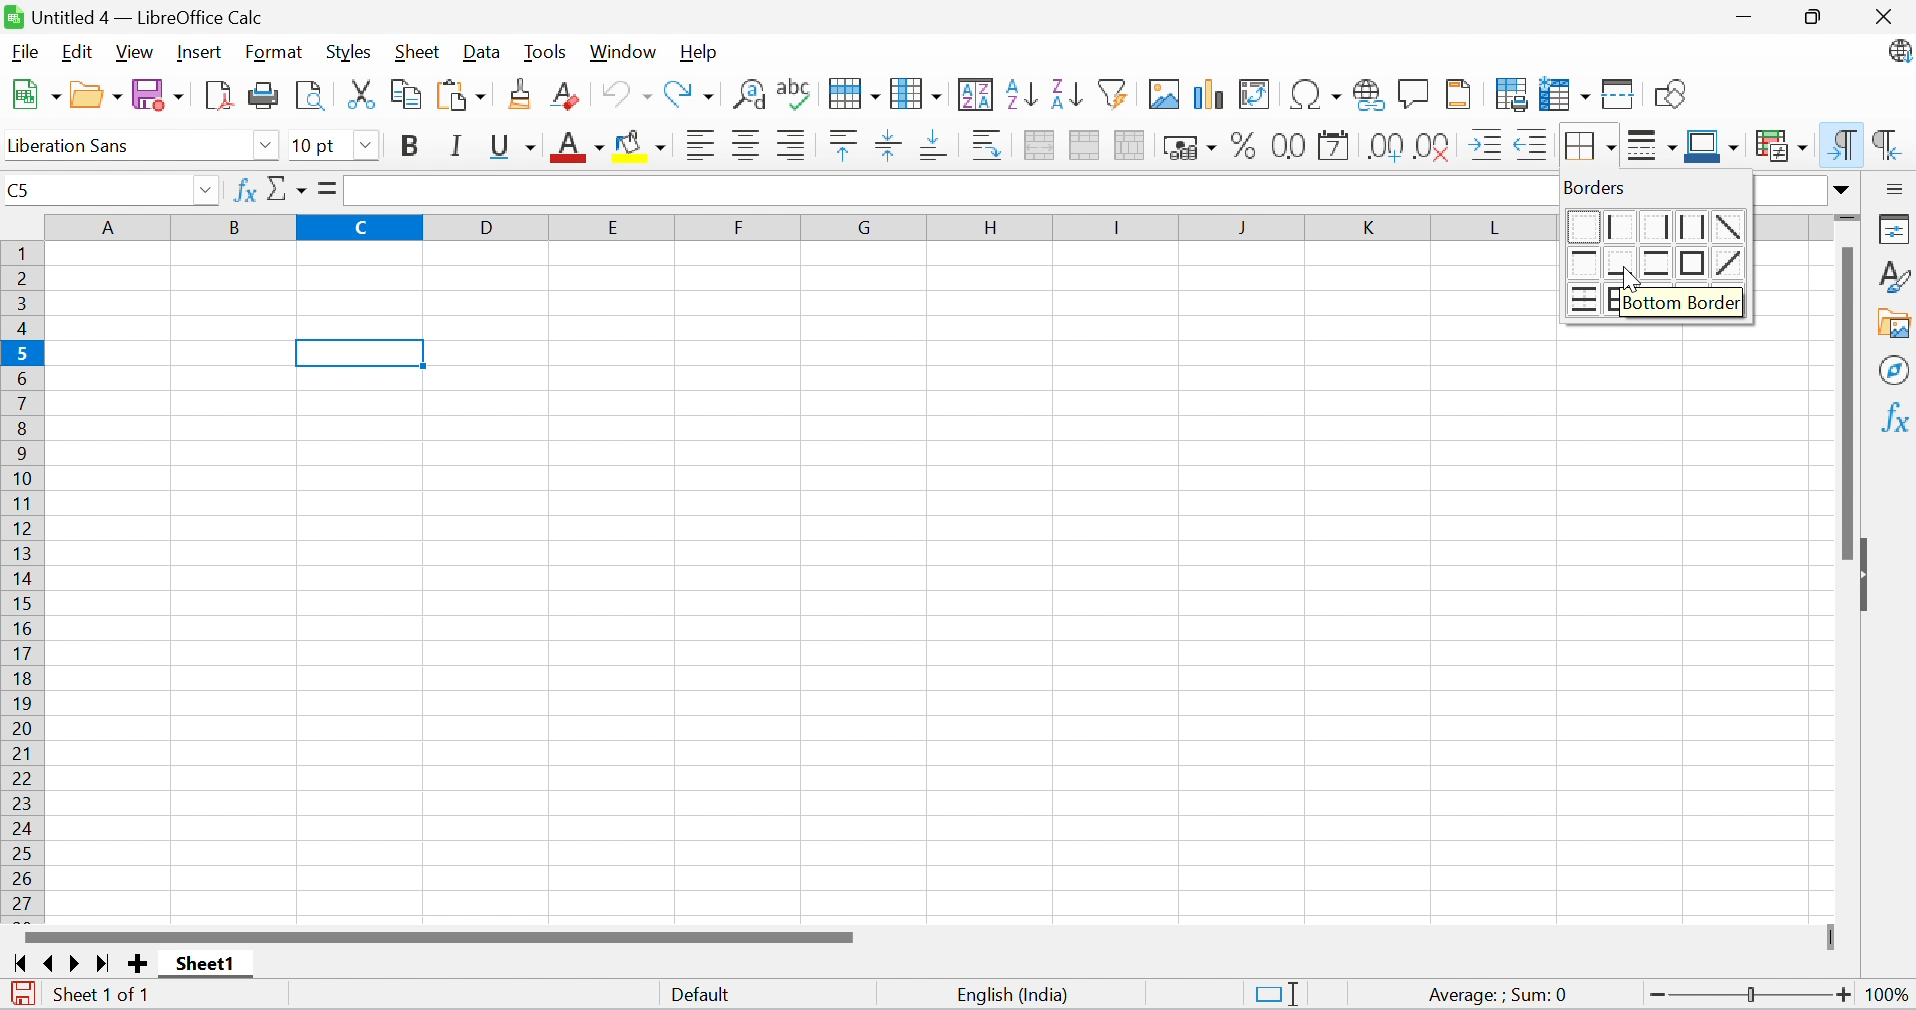 The image size is (1916, 1010). I want to click on Drop down, so click(368, 146).